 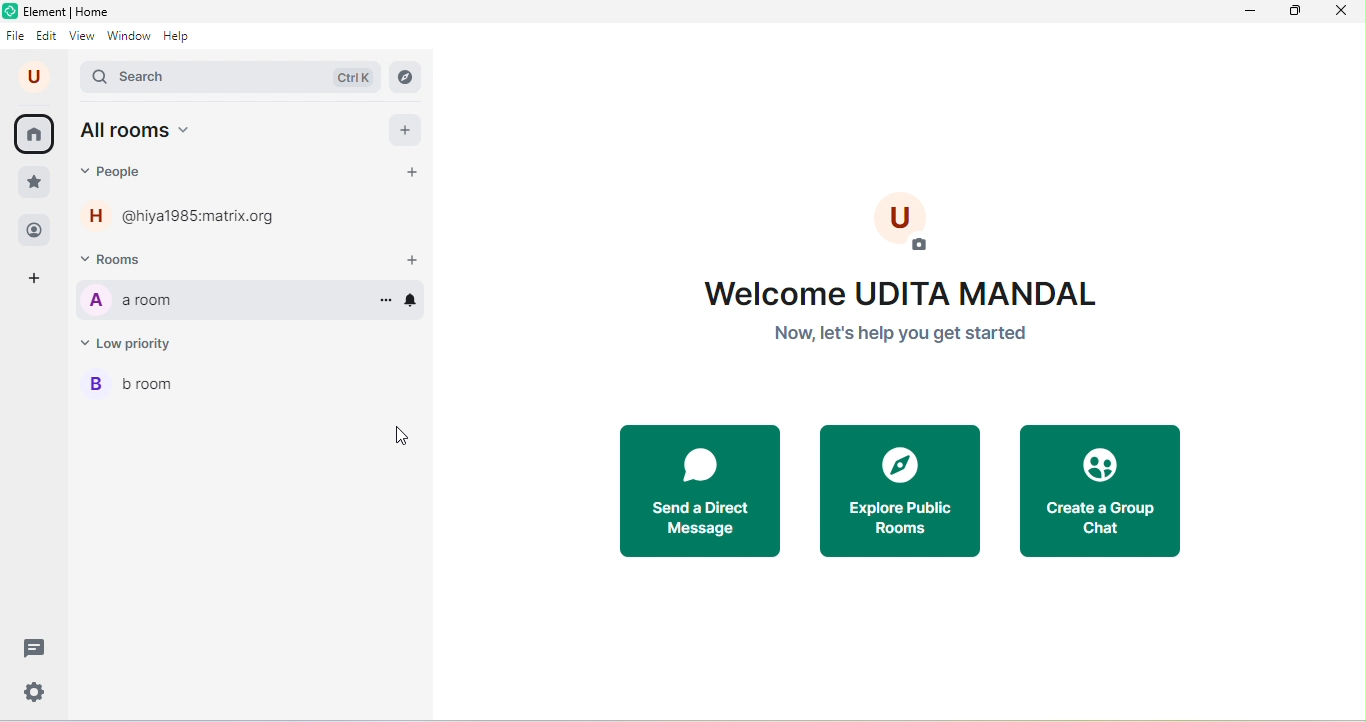 What do you see at coordinates (914, 225) in the screenshot?
I see `add profile photo` at bounding box center [914, 225].